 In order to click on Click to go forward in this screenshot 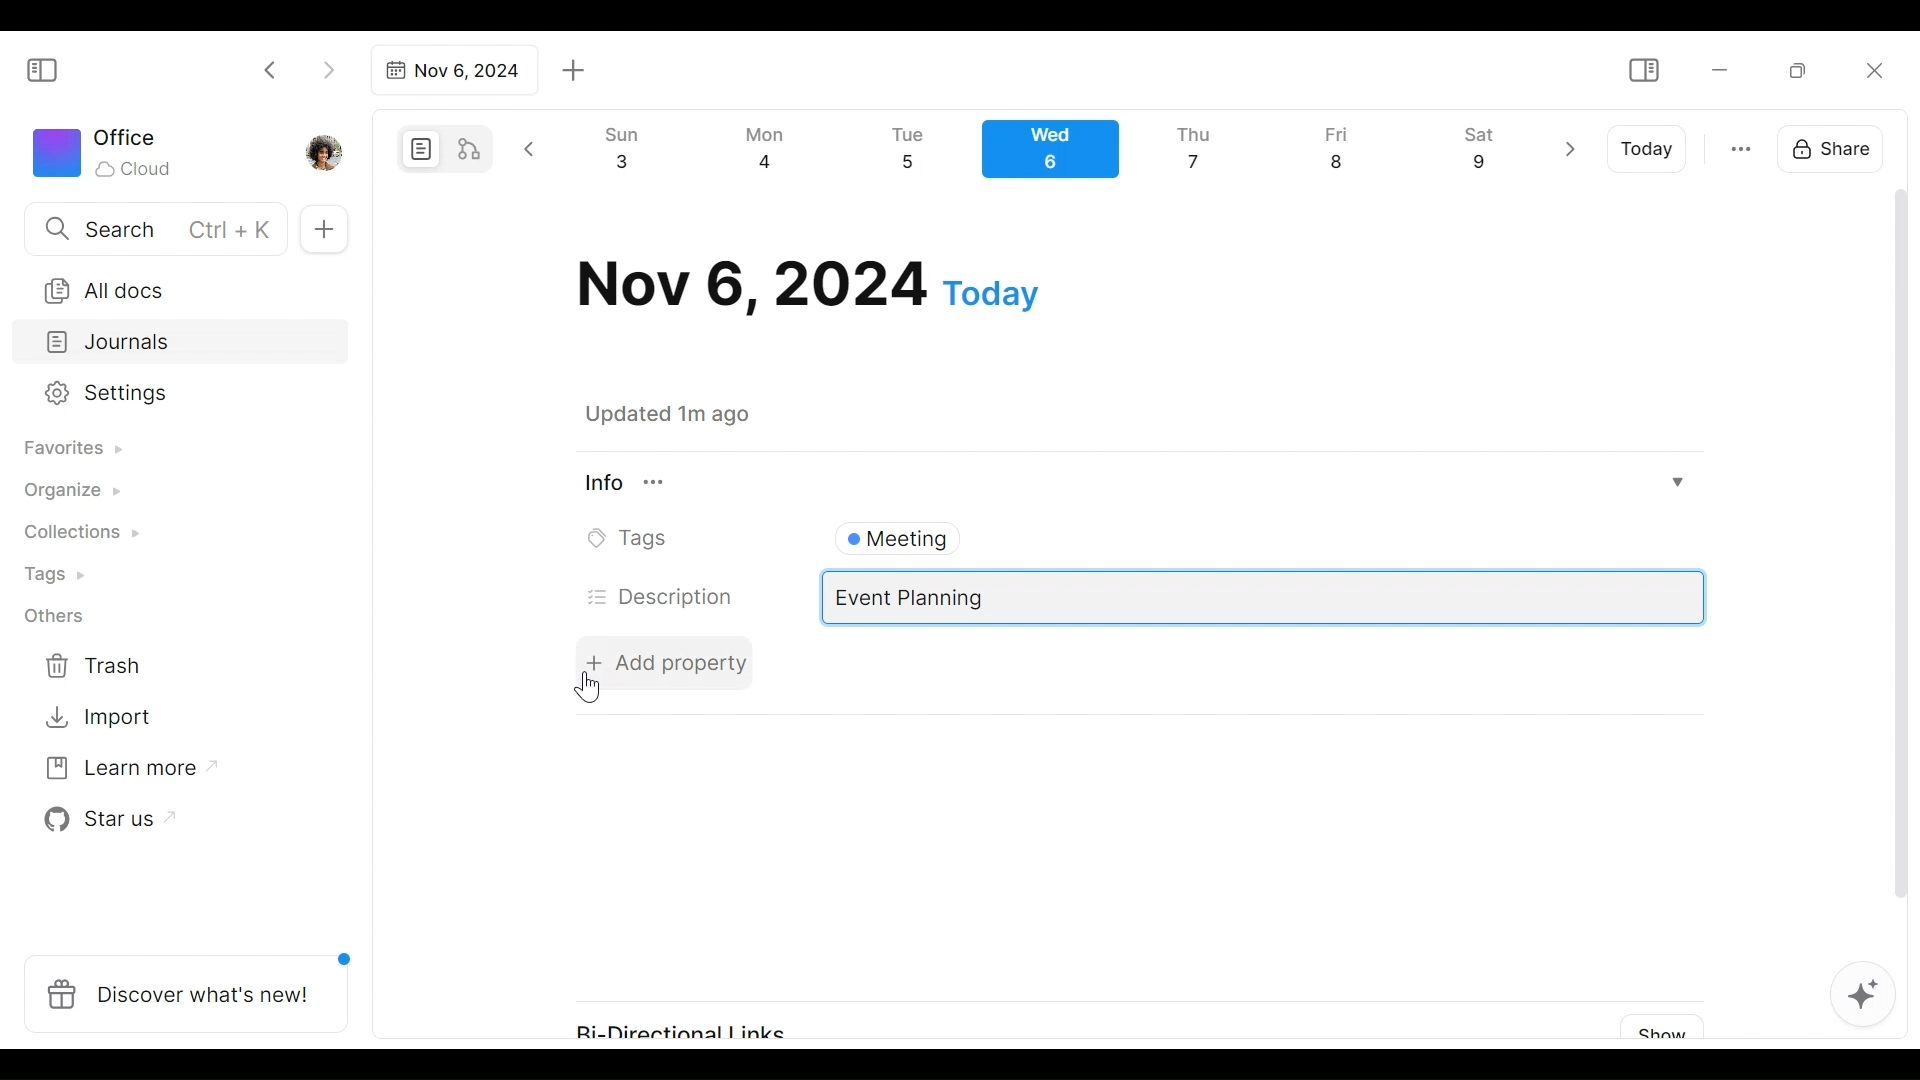, I will do `click(328, 68)`.